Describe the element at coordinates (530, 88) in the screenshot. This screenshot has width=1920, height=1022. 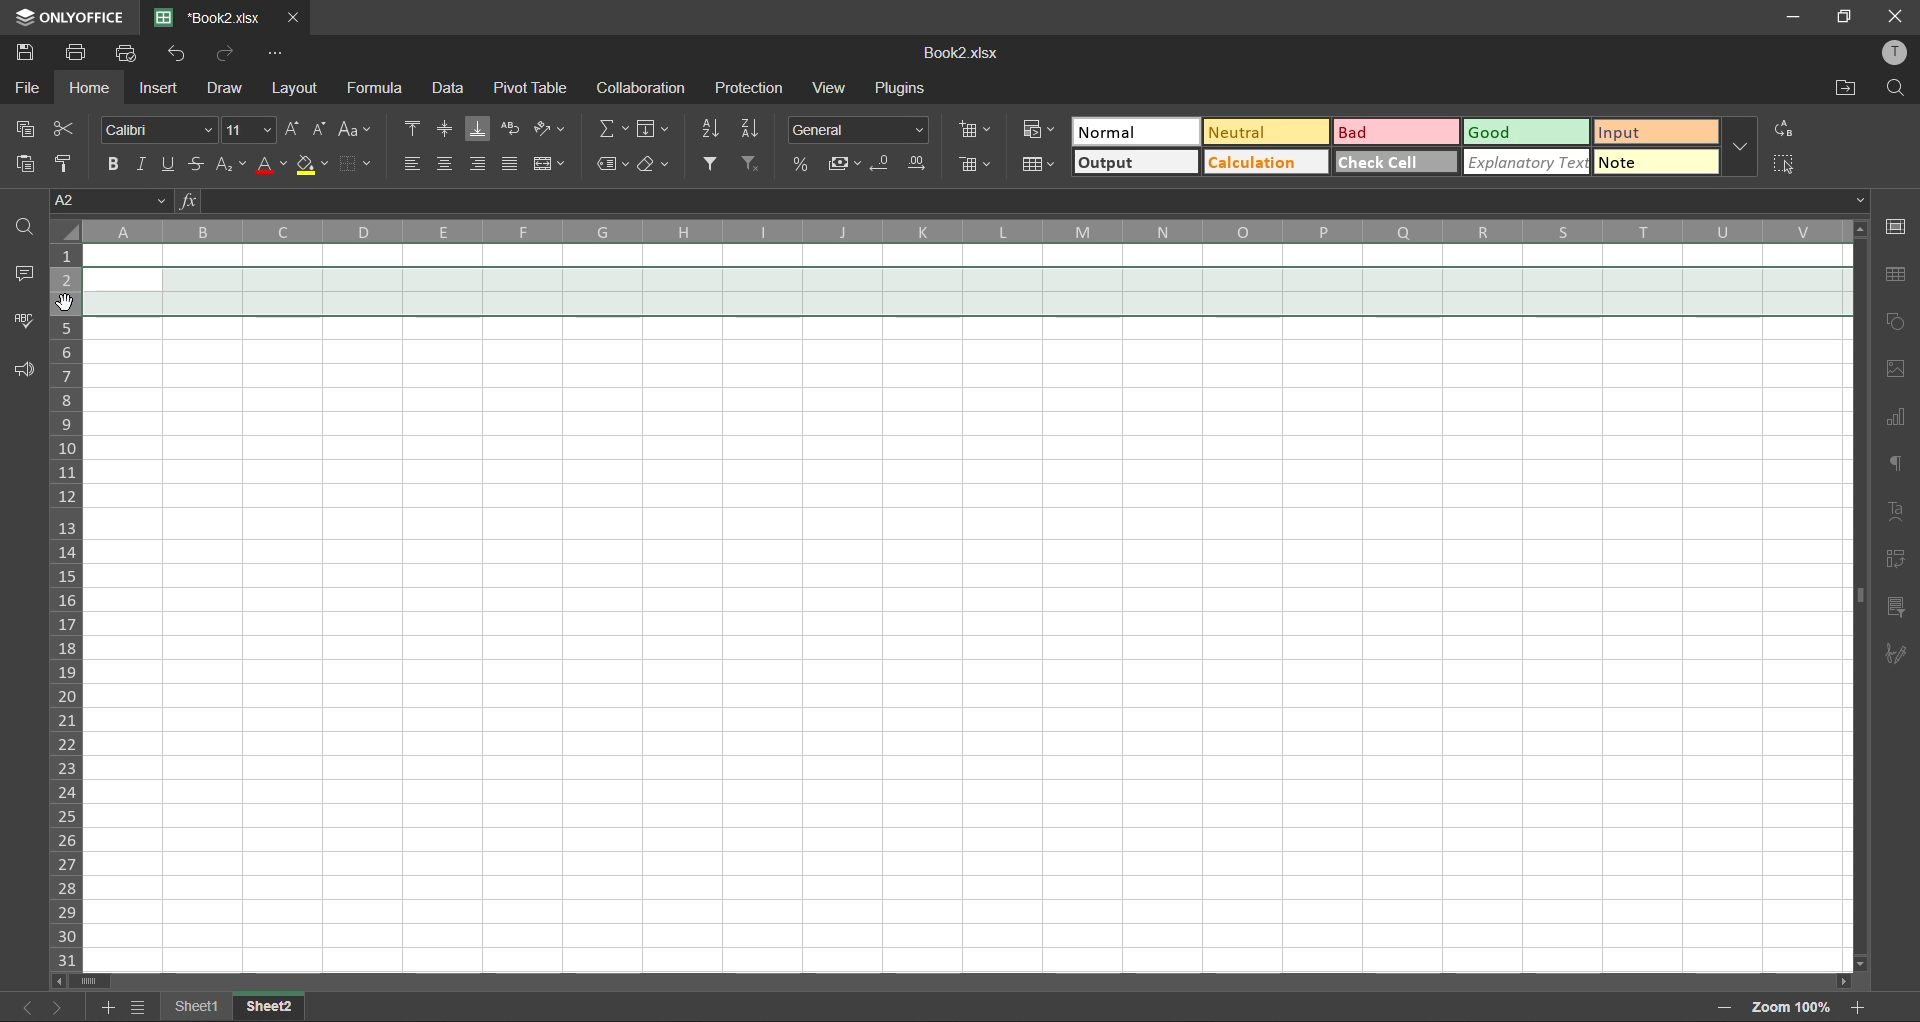
I see `pivot table` at that location.